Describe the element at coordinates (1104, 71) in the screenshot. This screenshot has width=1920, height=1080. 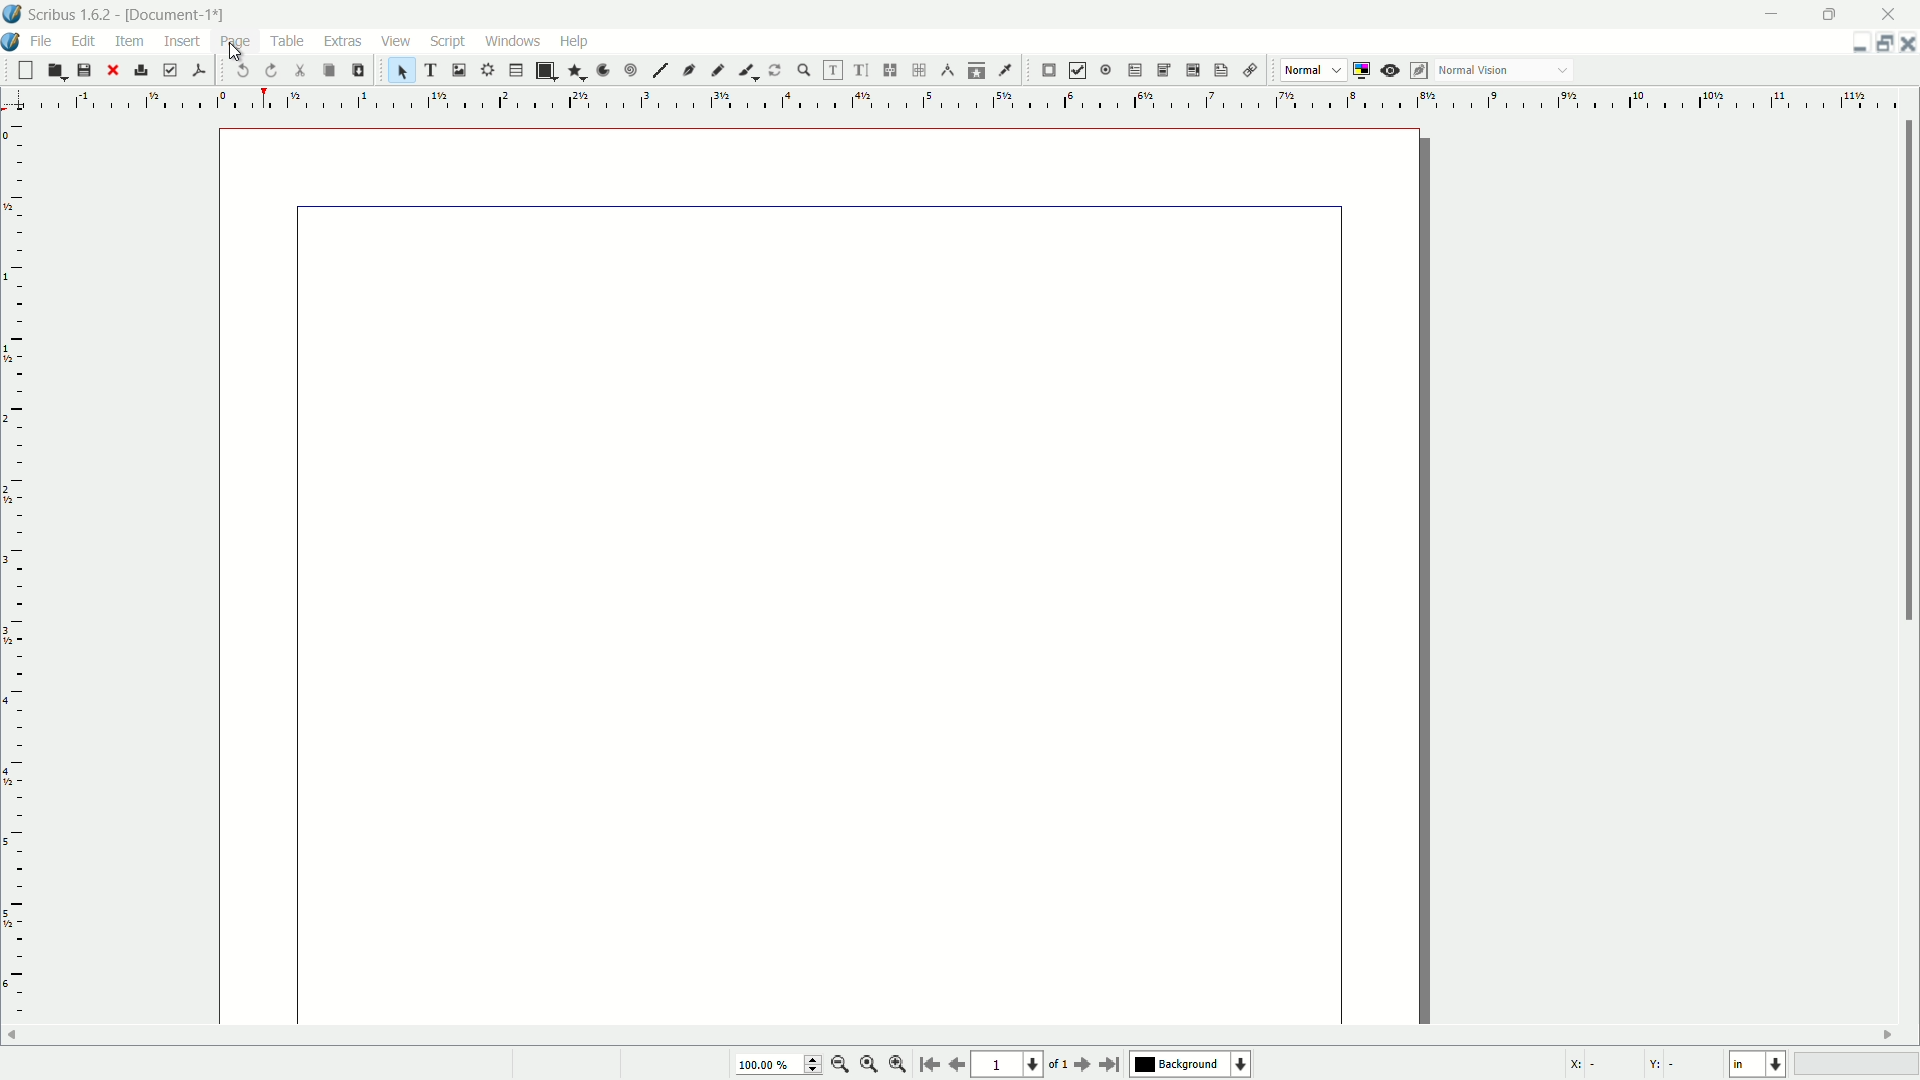
I see `pdf radio button` at that location.